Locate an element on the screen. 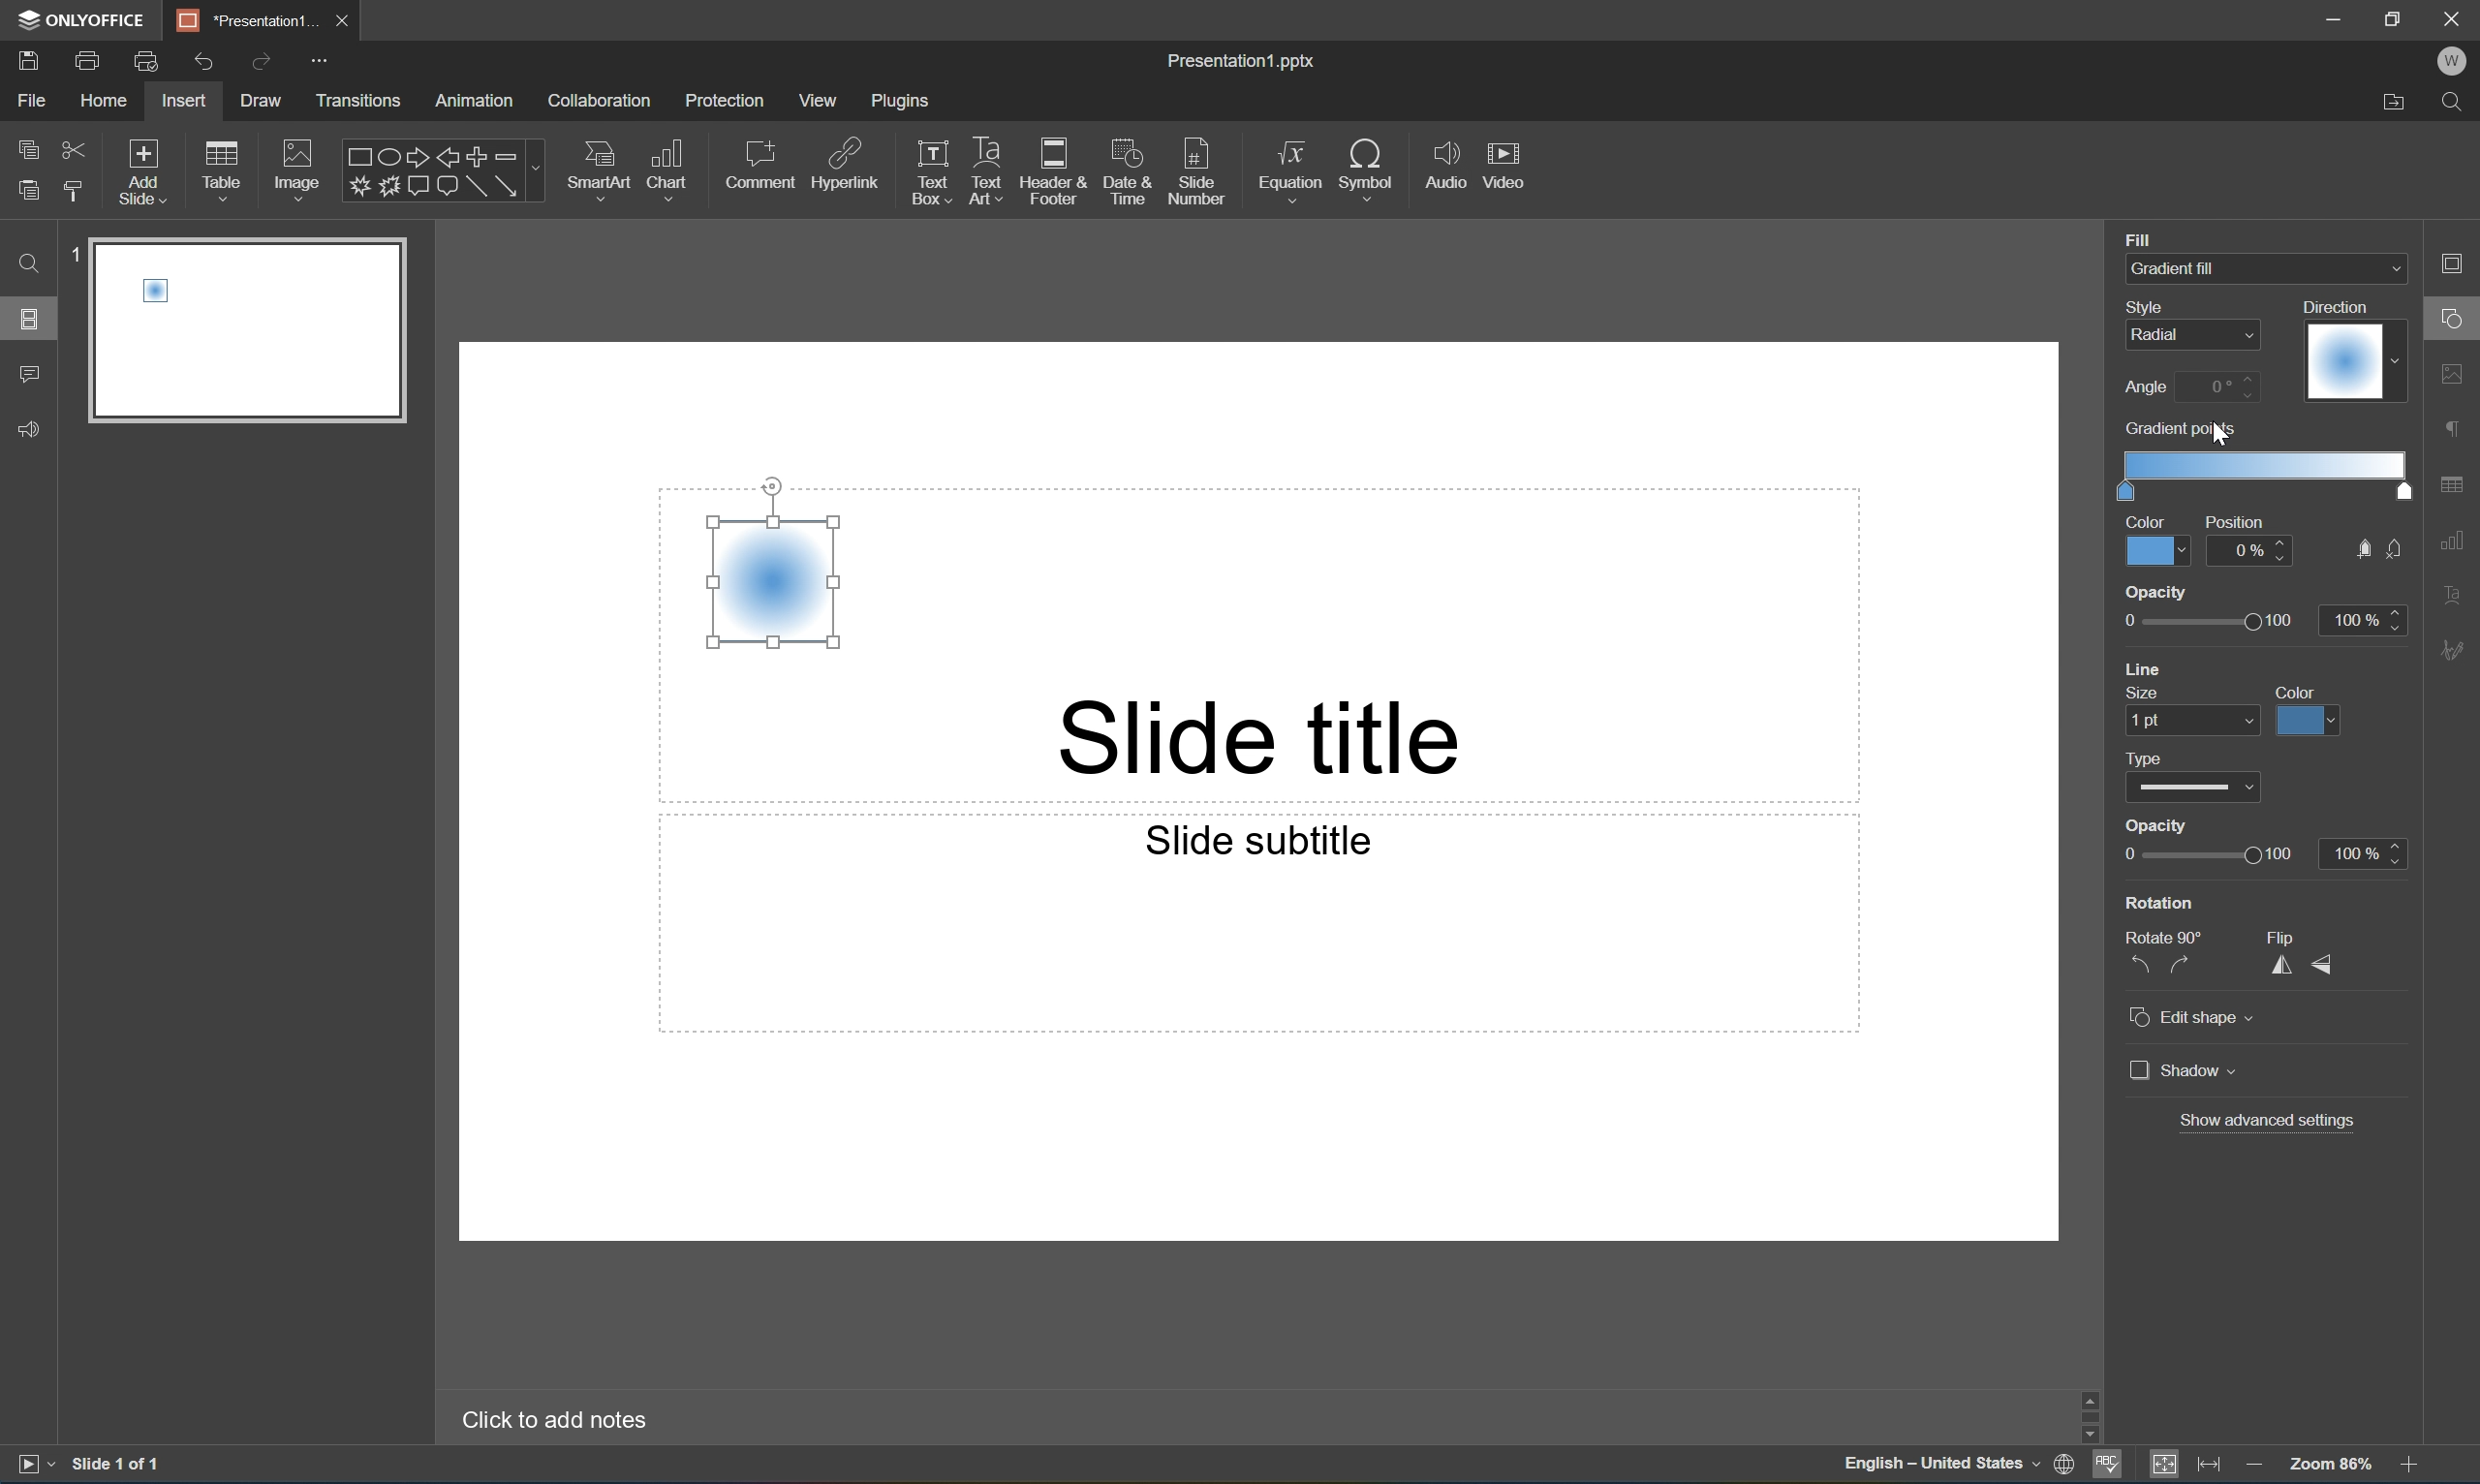 The width and height of the screenshot is (2480, 1484). 100% is located at coordinates (2364, 856).